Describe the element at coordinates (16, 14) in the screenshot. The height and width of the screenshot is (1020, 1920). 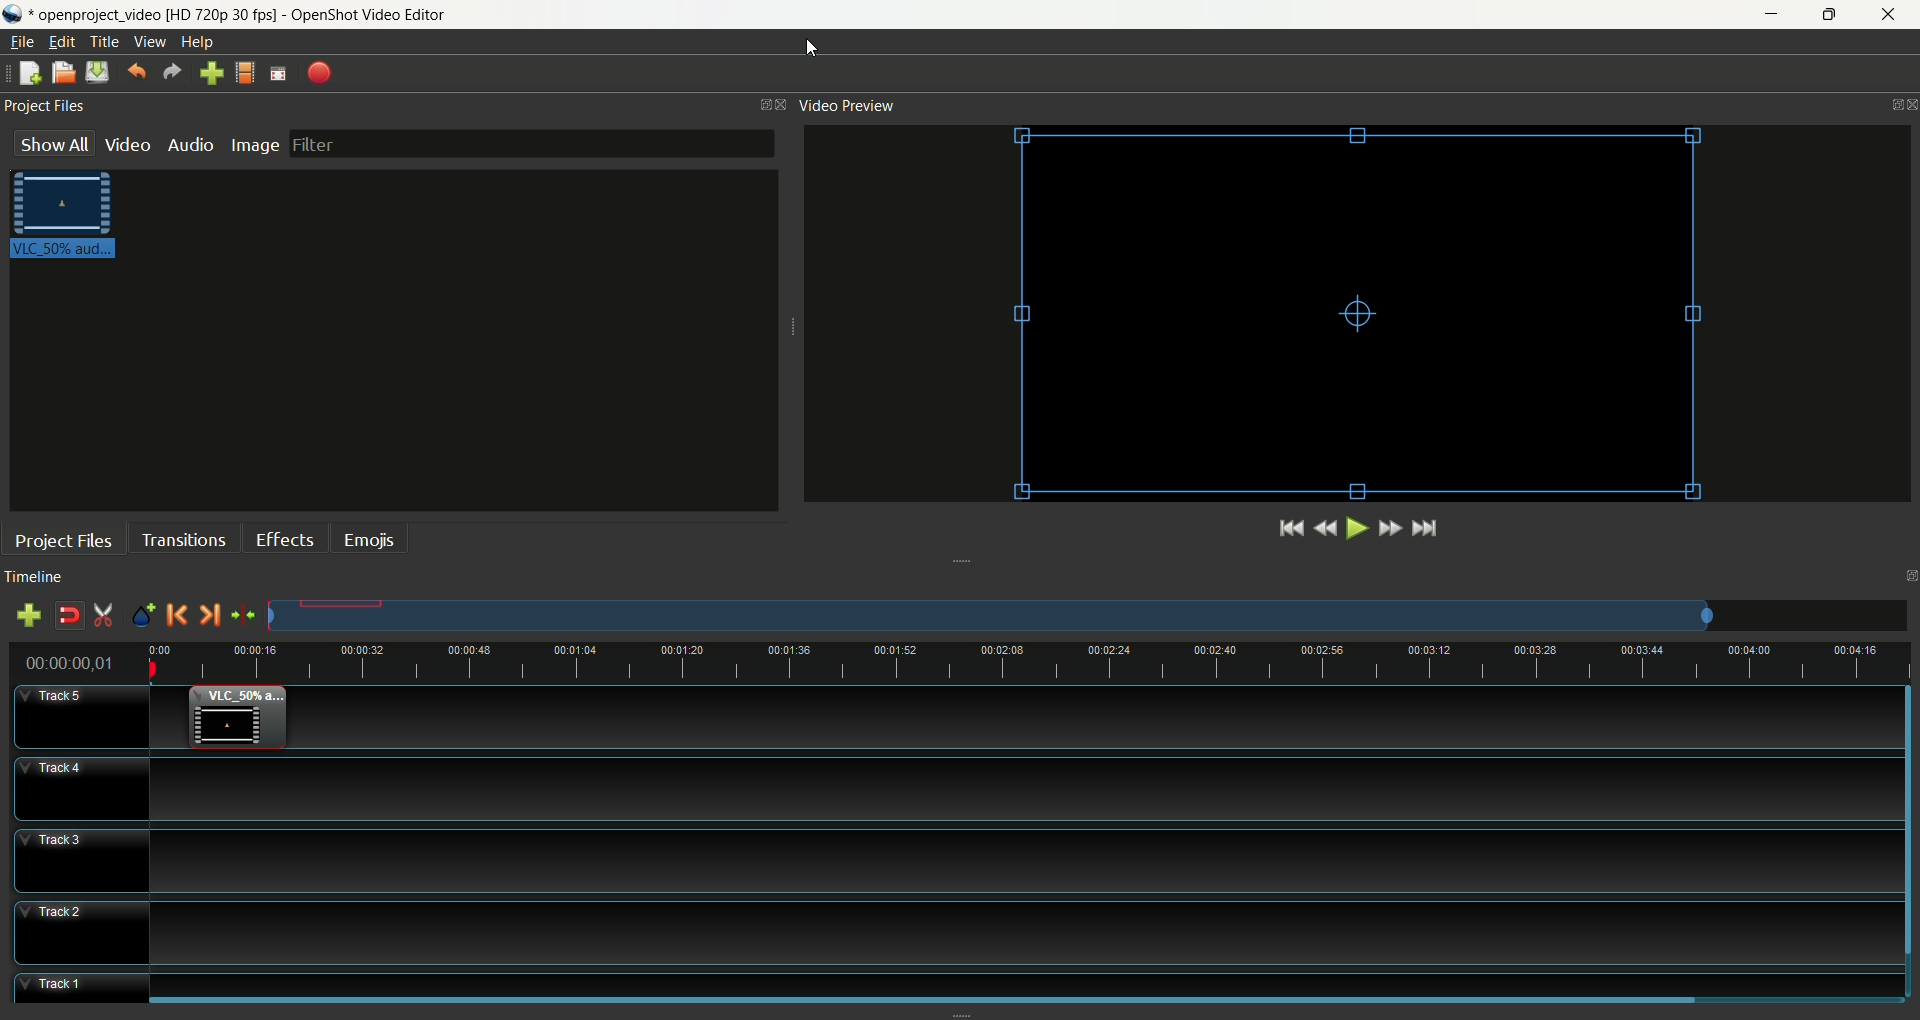
I see `logo` at that location.